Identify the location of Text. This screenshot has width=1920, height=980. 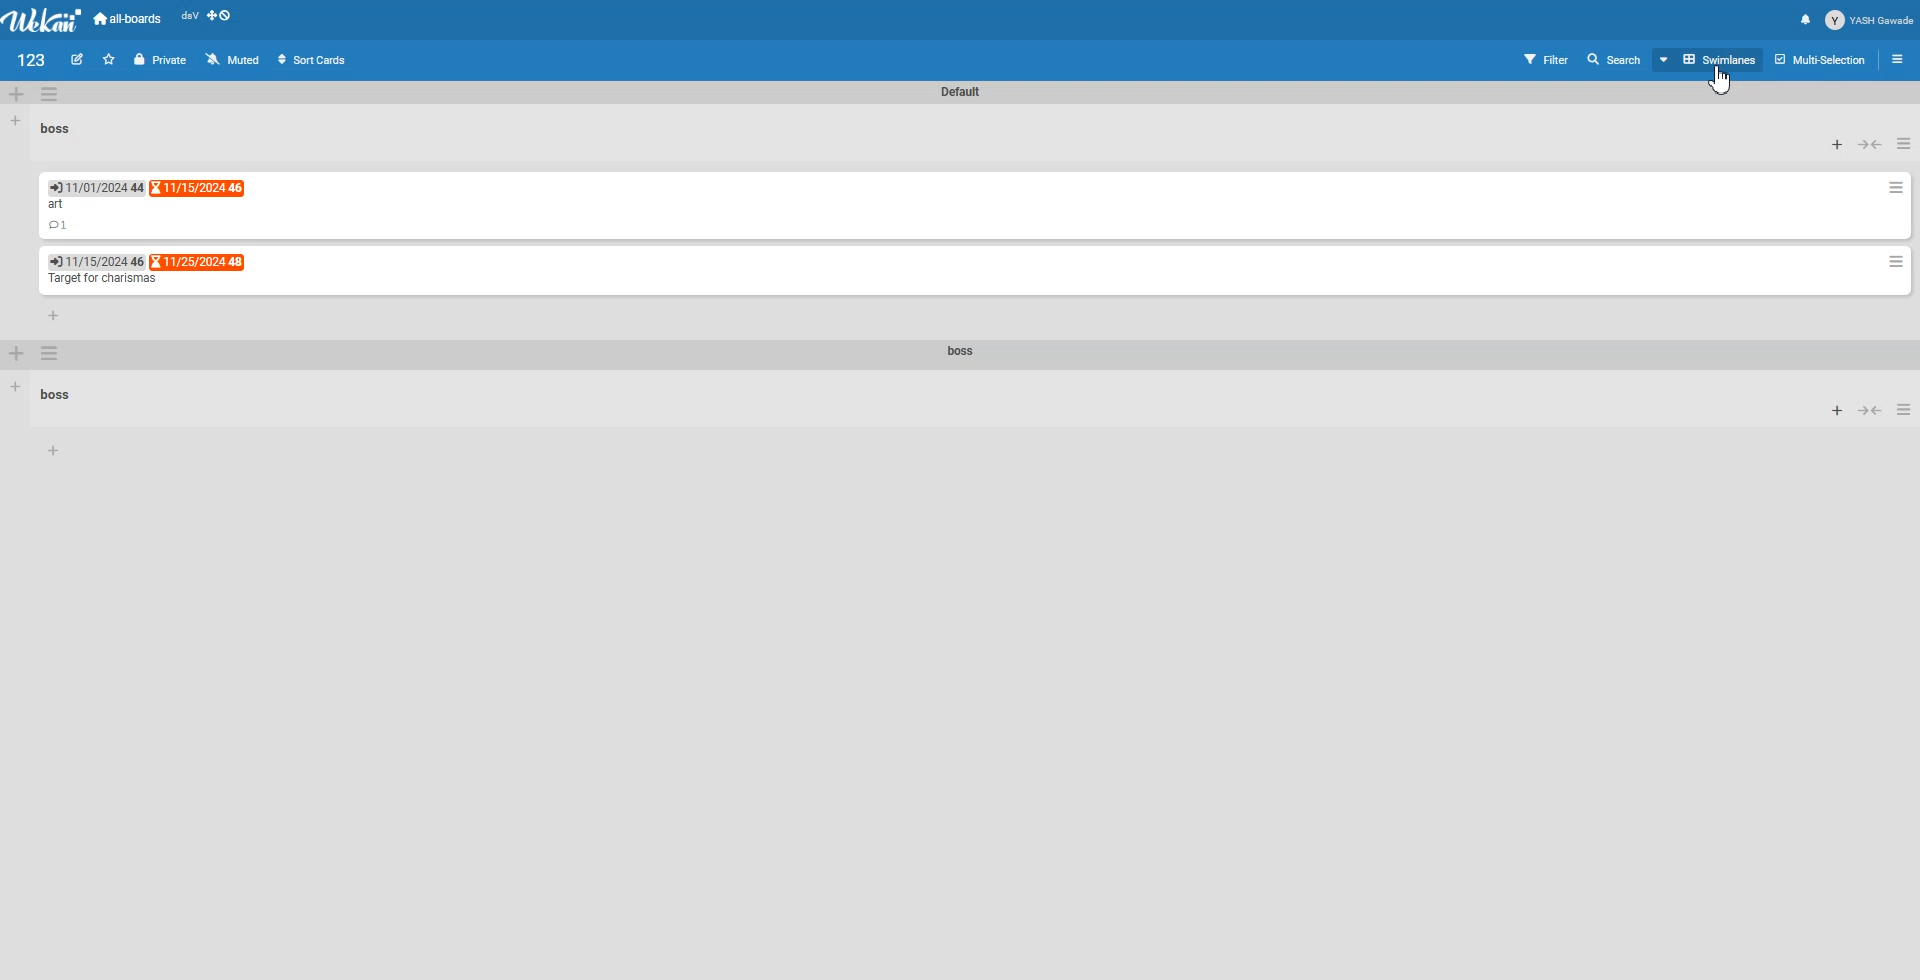
(961, 91).